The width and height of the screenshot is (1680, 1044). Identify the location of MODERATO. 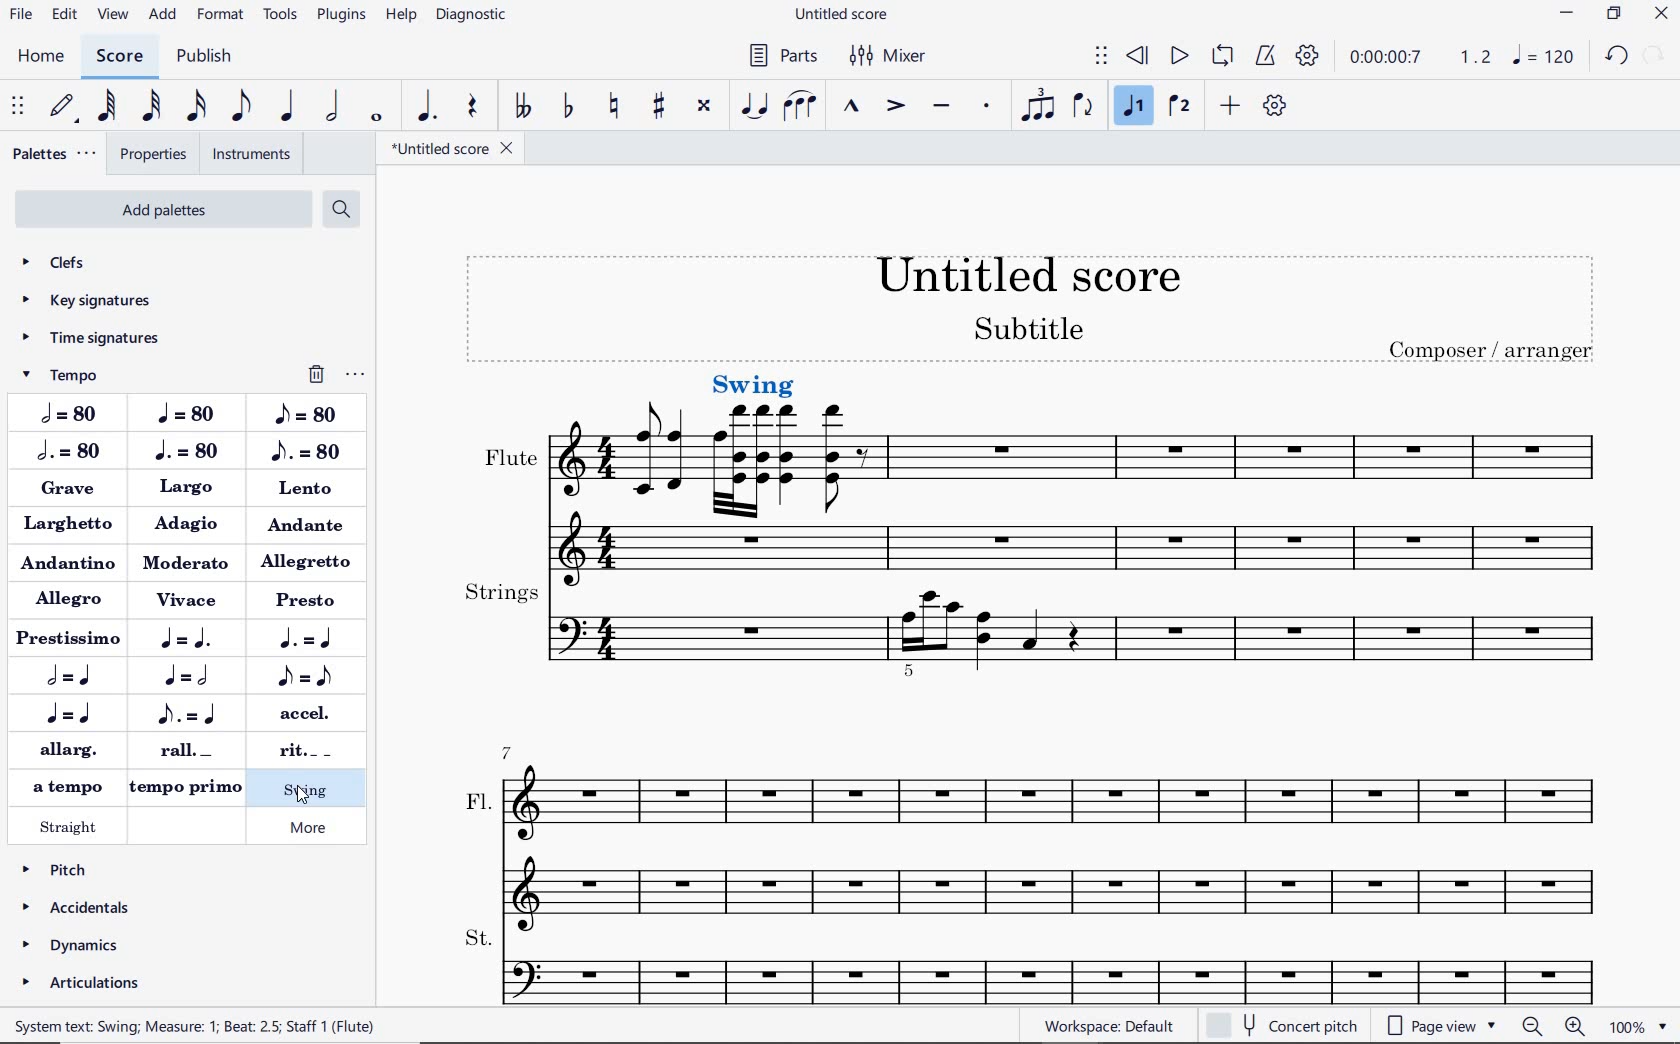
(185, 562).